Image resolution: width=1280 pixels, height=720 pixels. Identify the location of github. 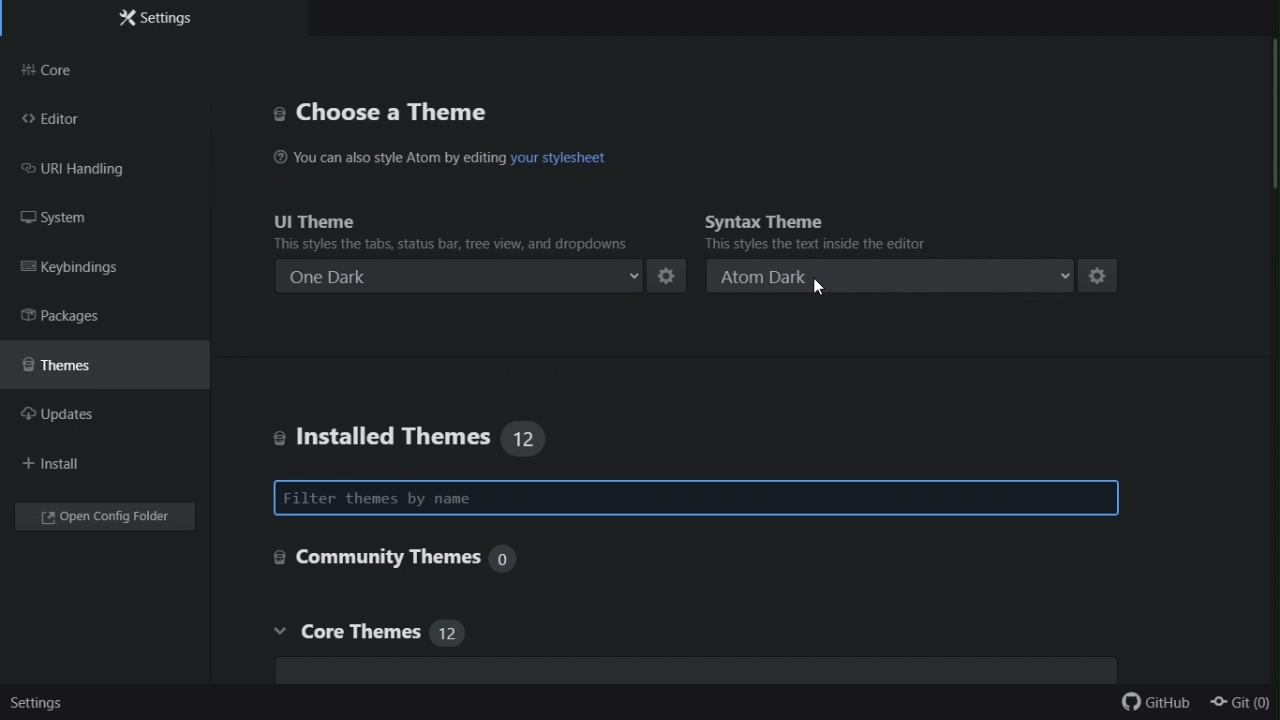
(1151, 701).